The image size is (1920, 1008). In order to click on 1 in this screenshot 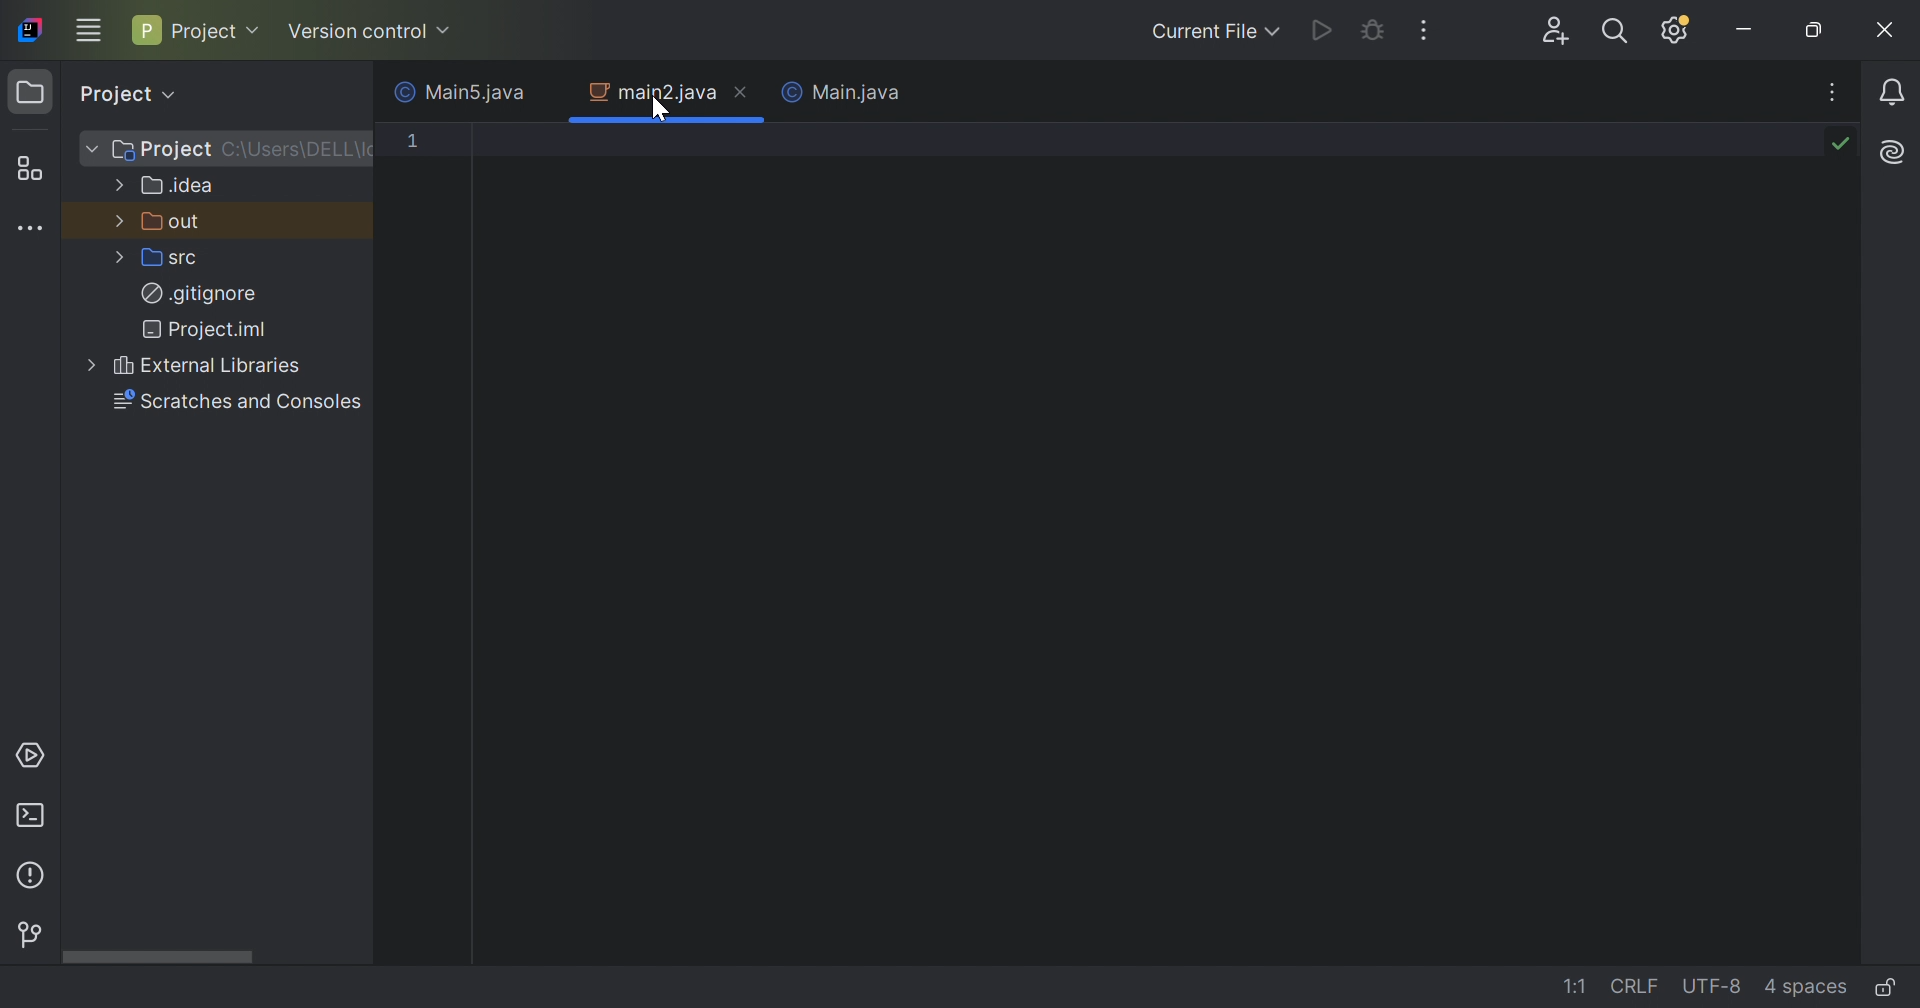, I will do `click(413, 143)`.